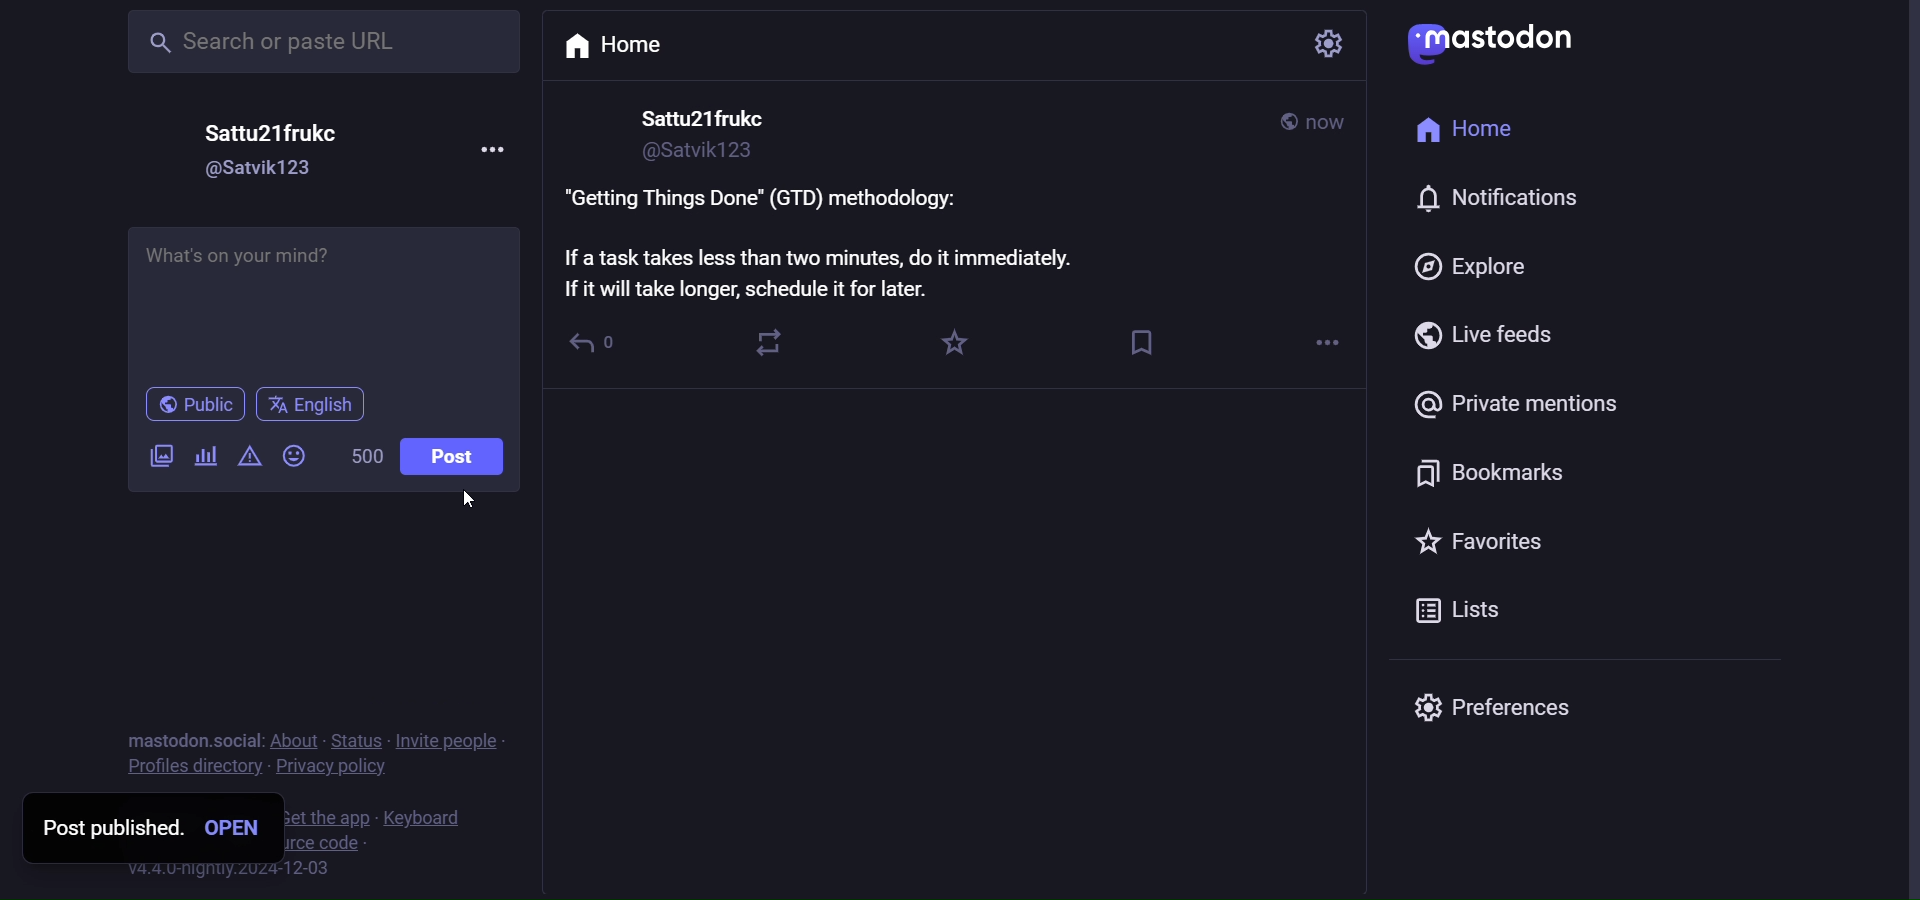 The width and height of the screenshot is (1920, 900). I want to click on private mention, so click(1524, 404).